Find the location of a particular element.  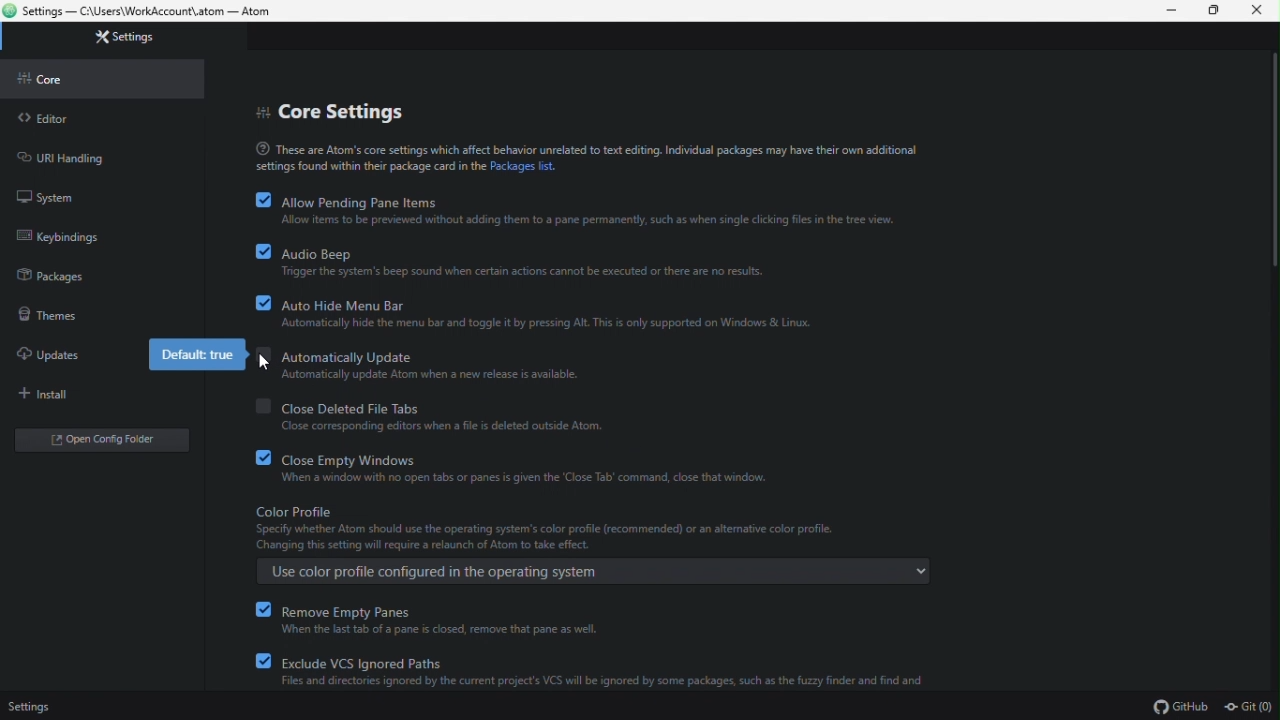

settings is located at coordinates (124, 35).